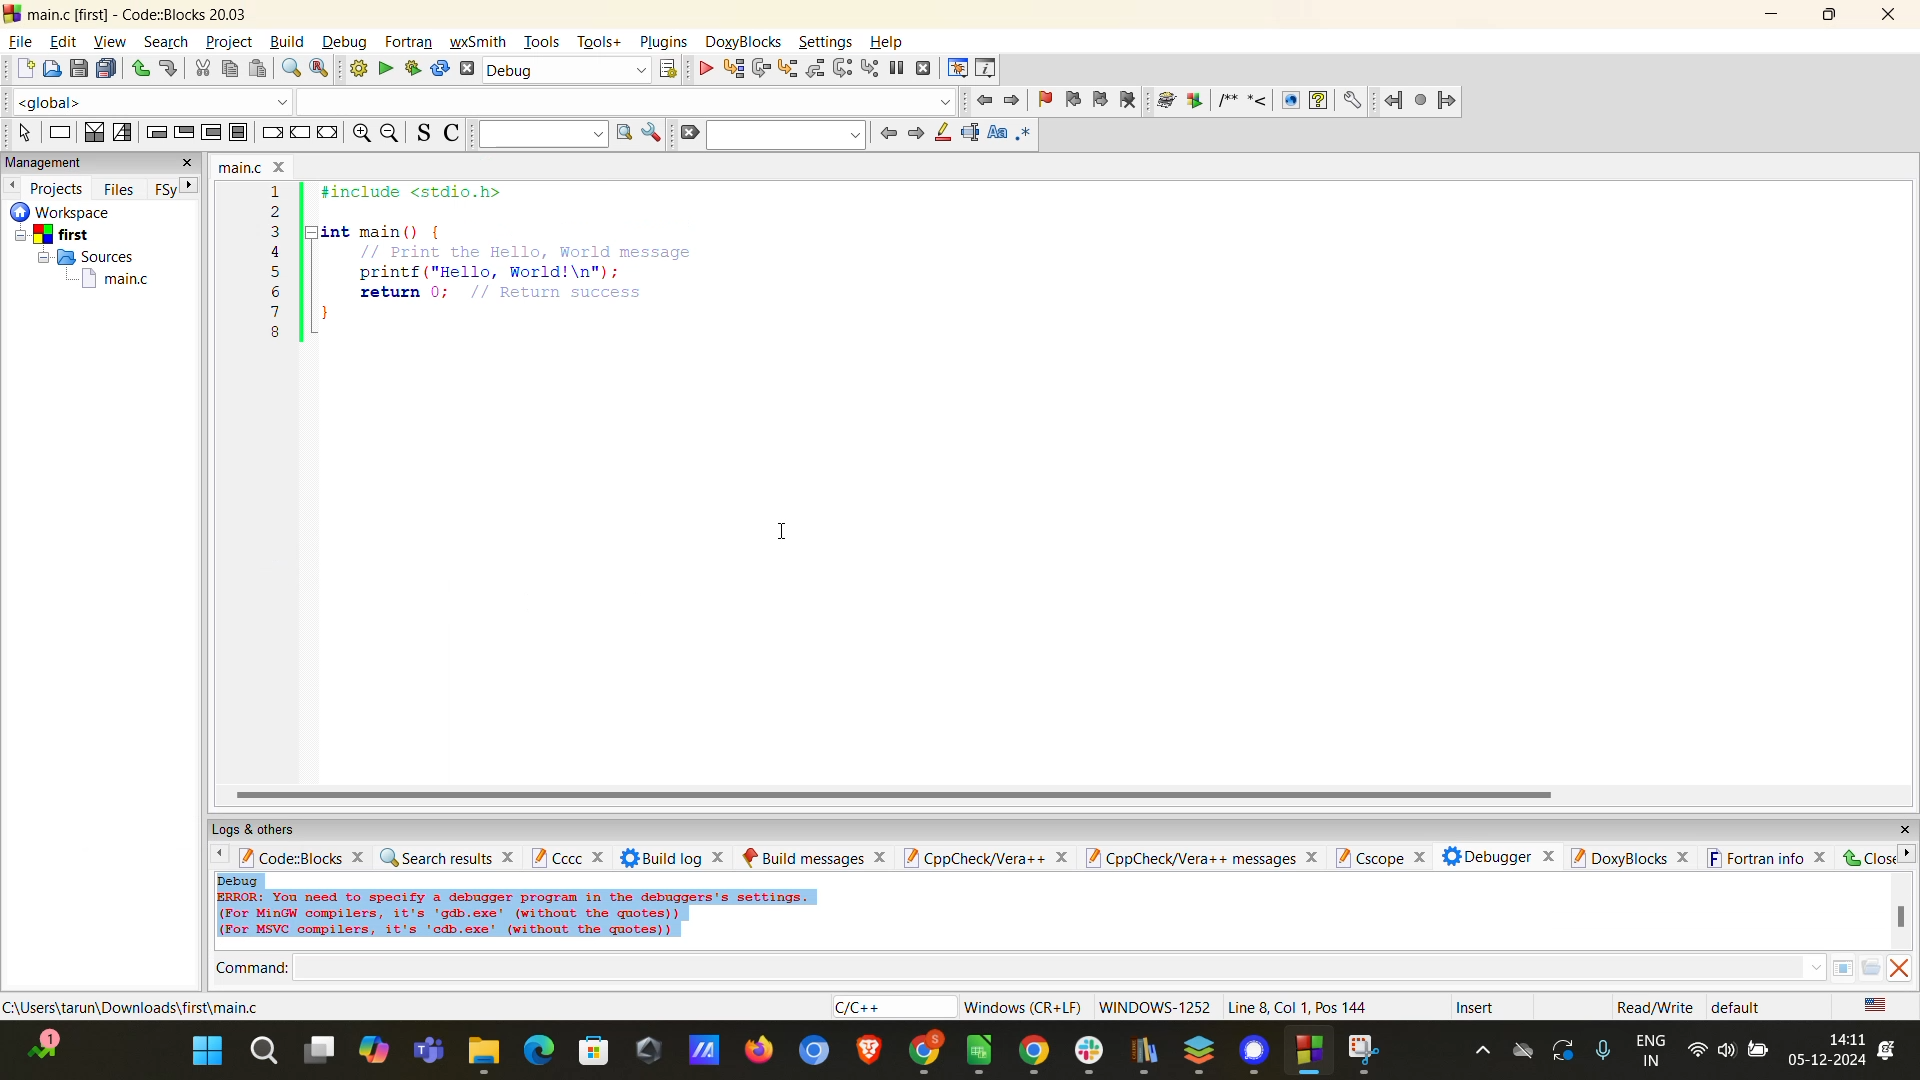 Image resolution: width=1920 pixels, height=1080 pixels. I want to click on stop debugger, so click(924, 69).